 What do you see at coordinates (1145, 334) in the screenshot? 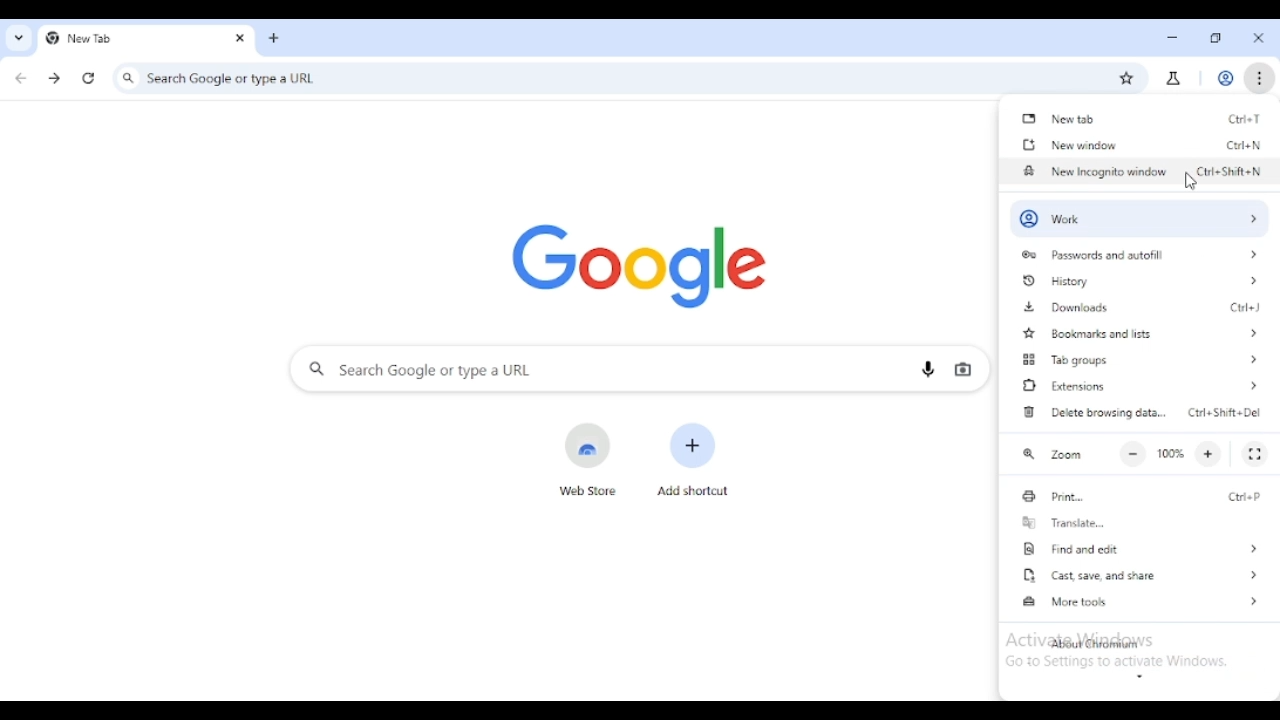
I see `bookmarks and lists` at bounding box center [1145, 334].